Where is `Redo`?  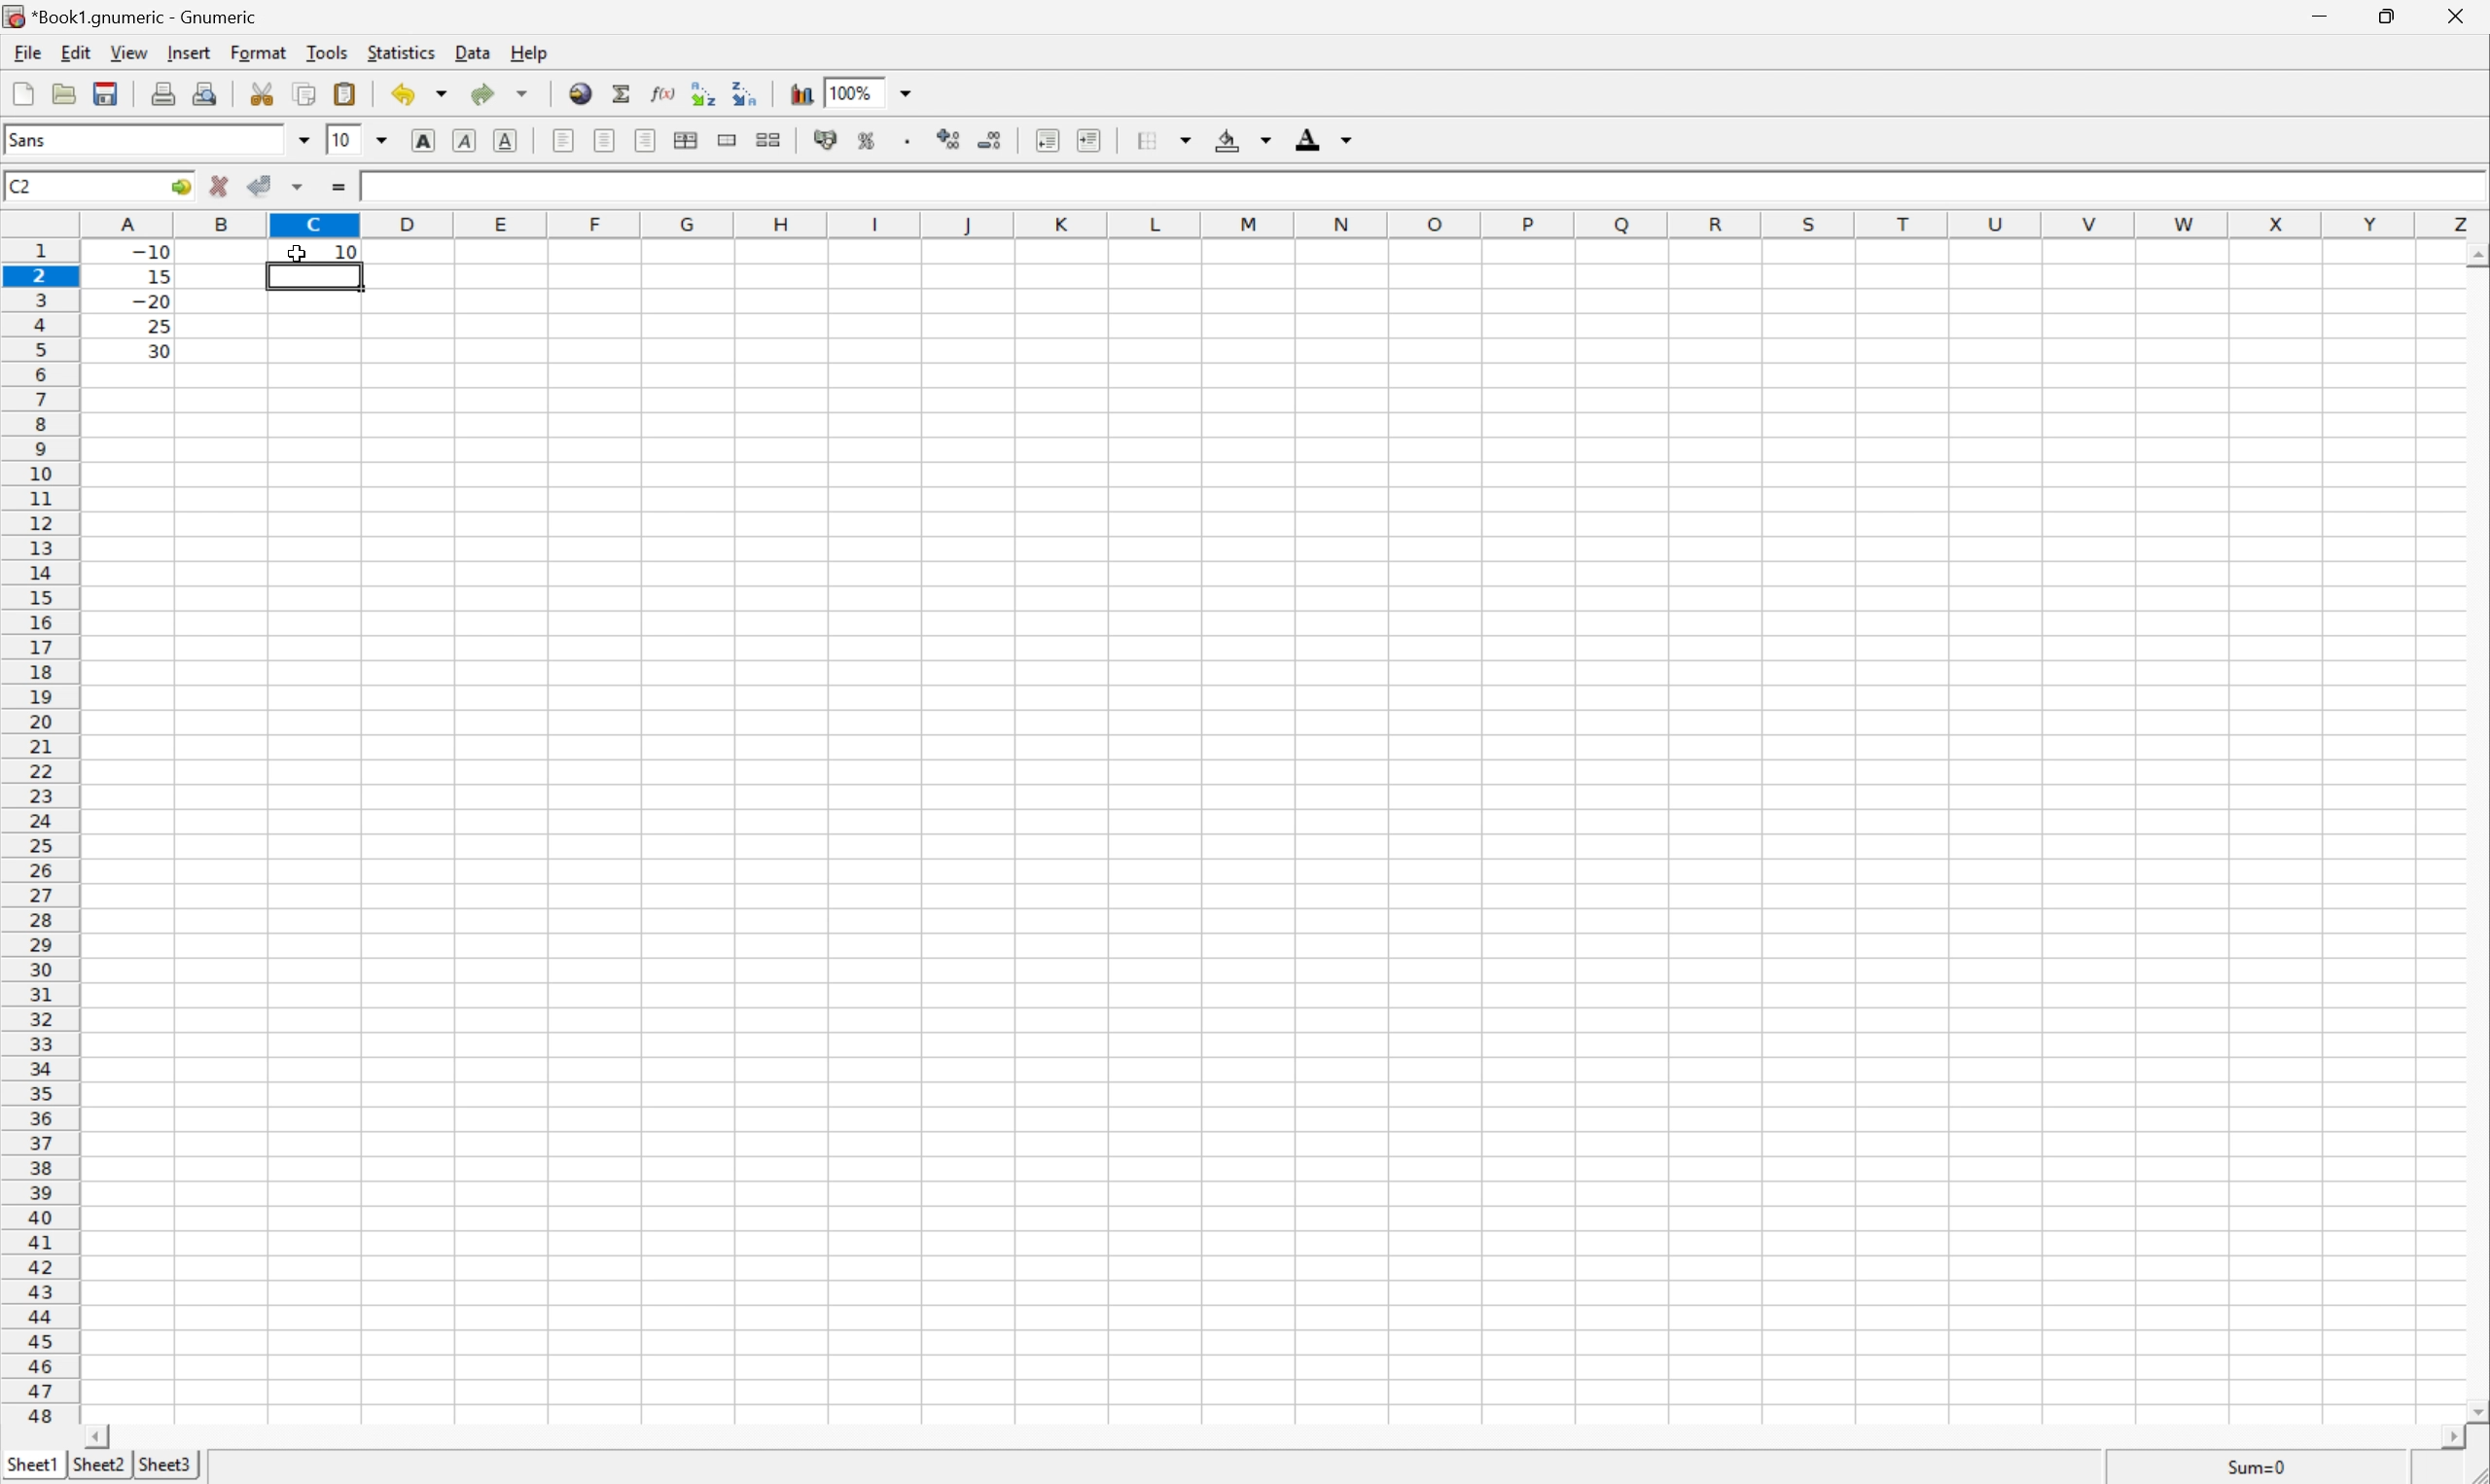 Redo is located at coordinates (503, 95).